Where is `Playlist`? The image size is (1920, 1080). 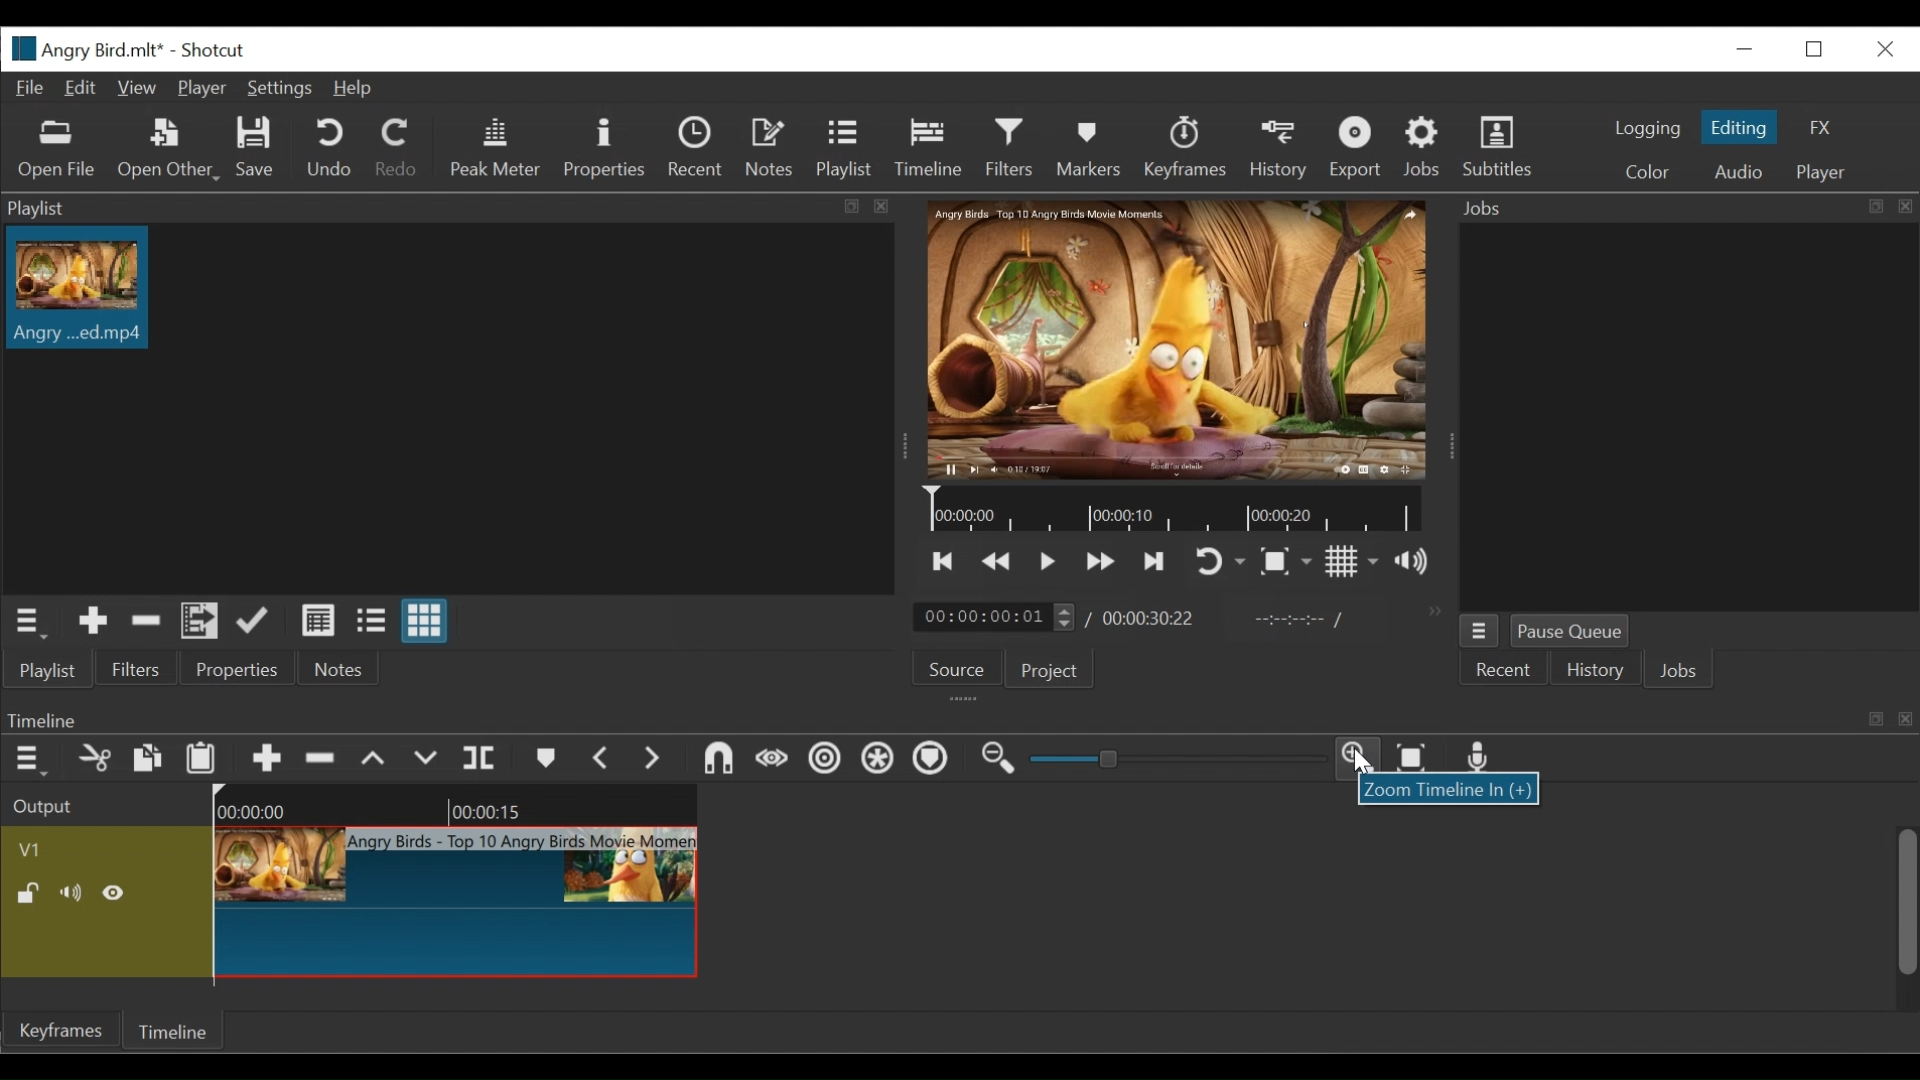
Playlist is located at coordinates (843, 150).